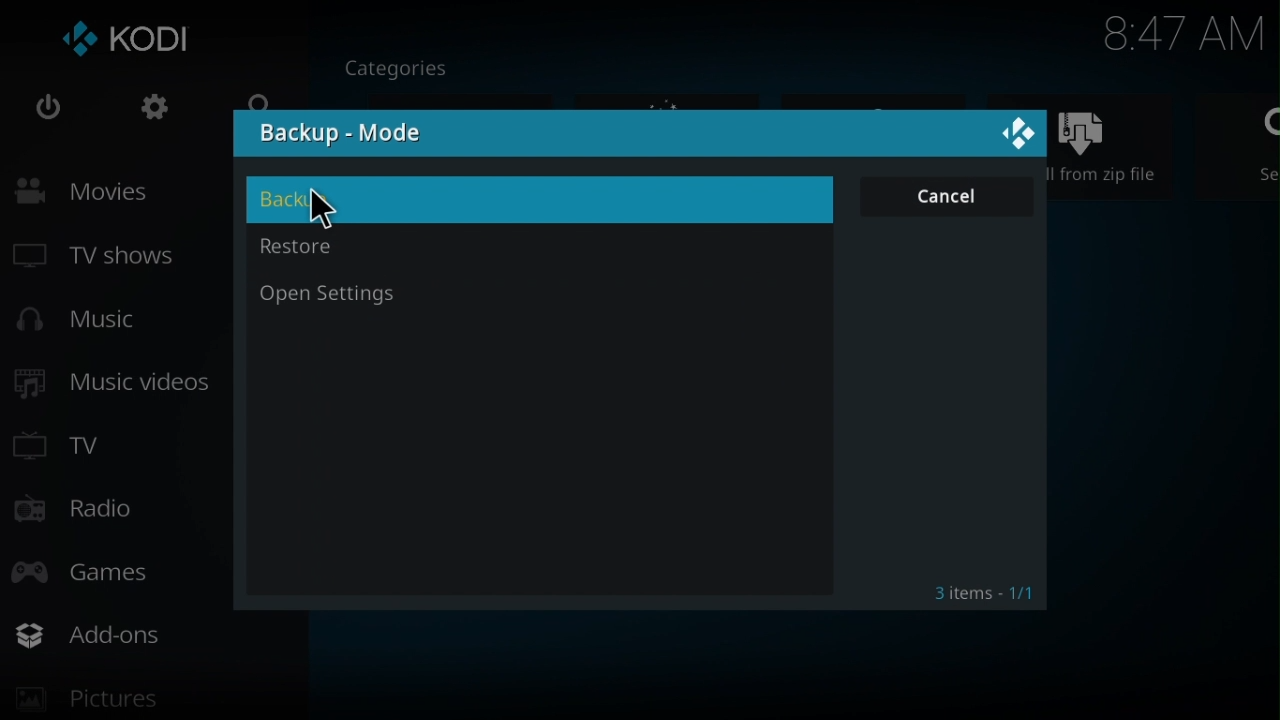 This screenshot has width=1280, height=720. I want to click on TV shows, so click(114, 259).